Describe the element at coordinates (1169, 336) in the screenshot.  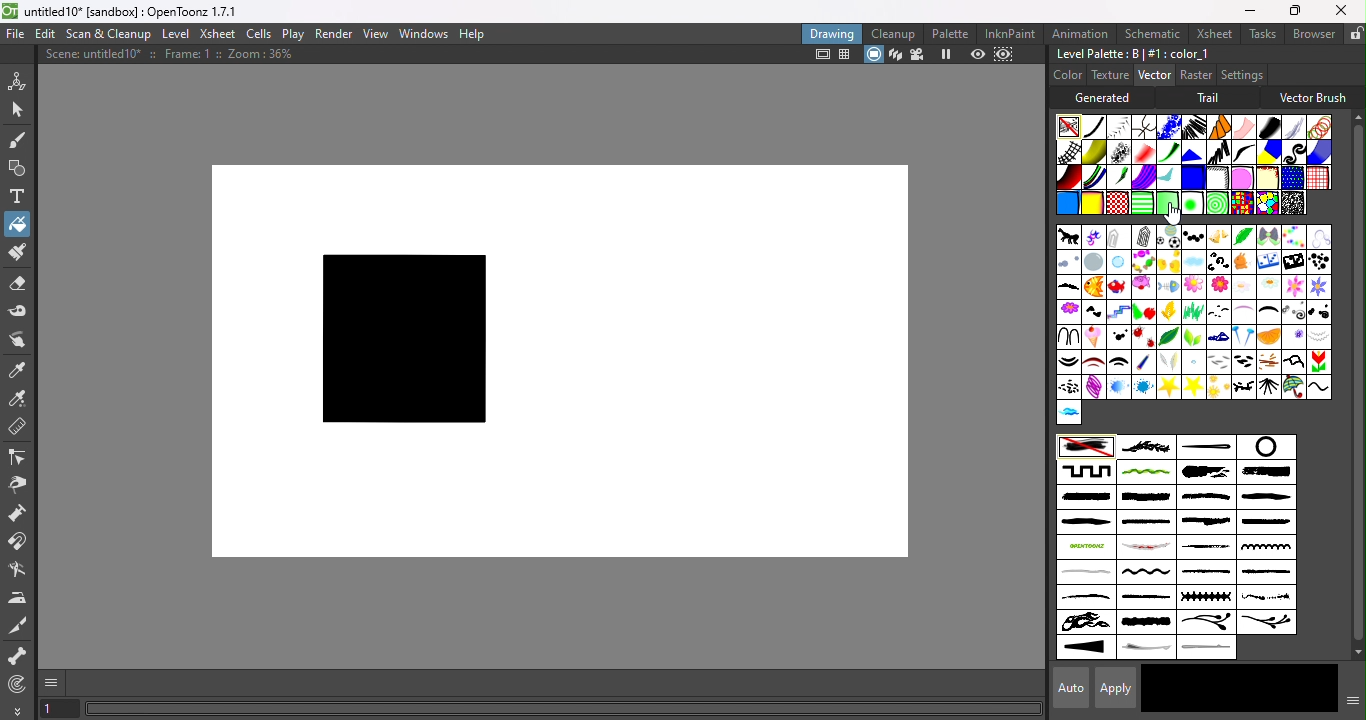
I see `leaf` at that location.